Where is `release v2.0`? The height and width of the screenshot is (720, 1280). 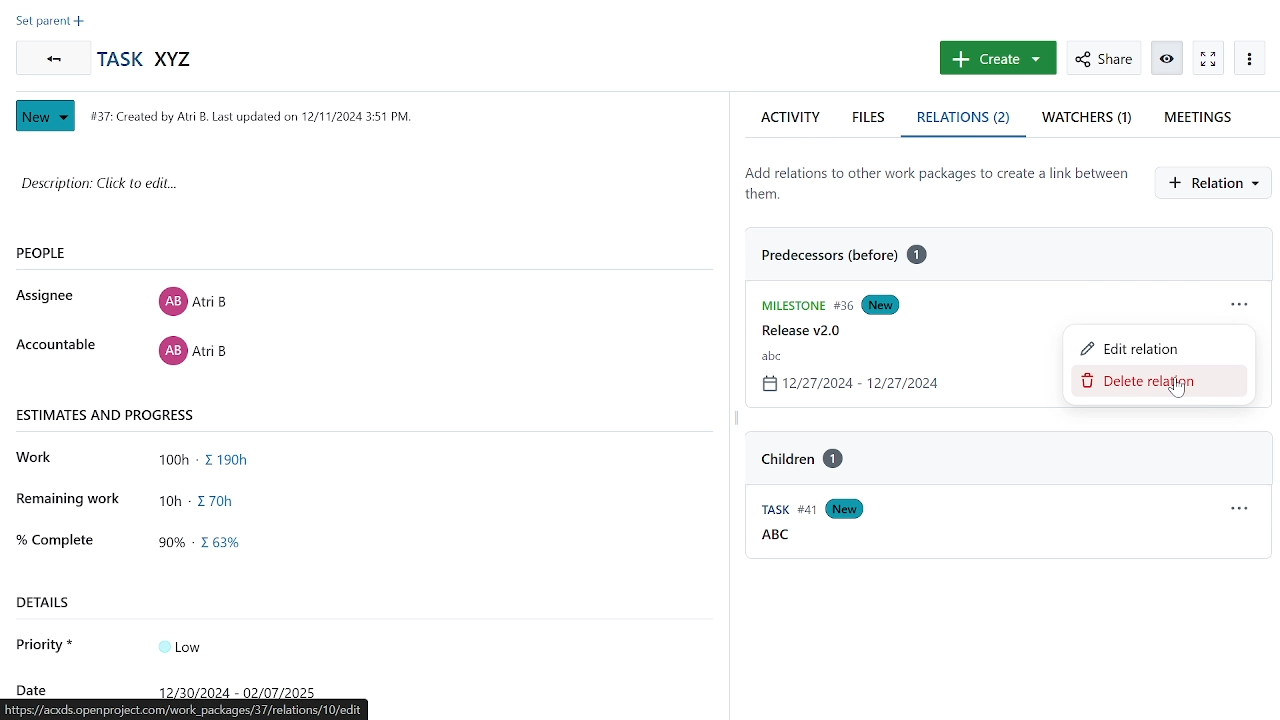
release v2.0 is located at coordinates (798, 331).